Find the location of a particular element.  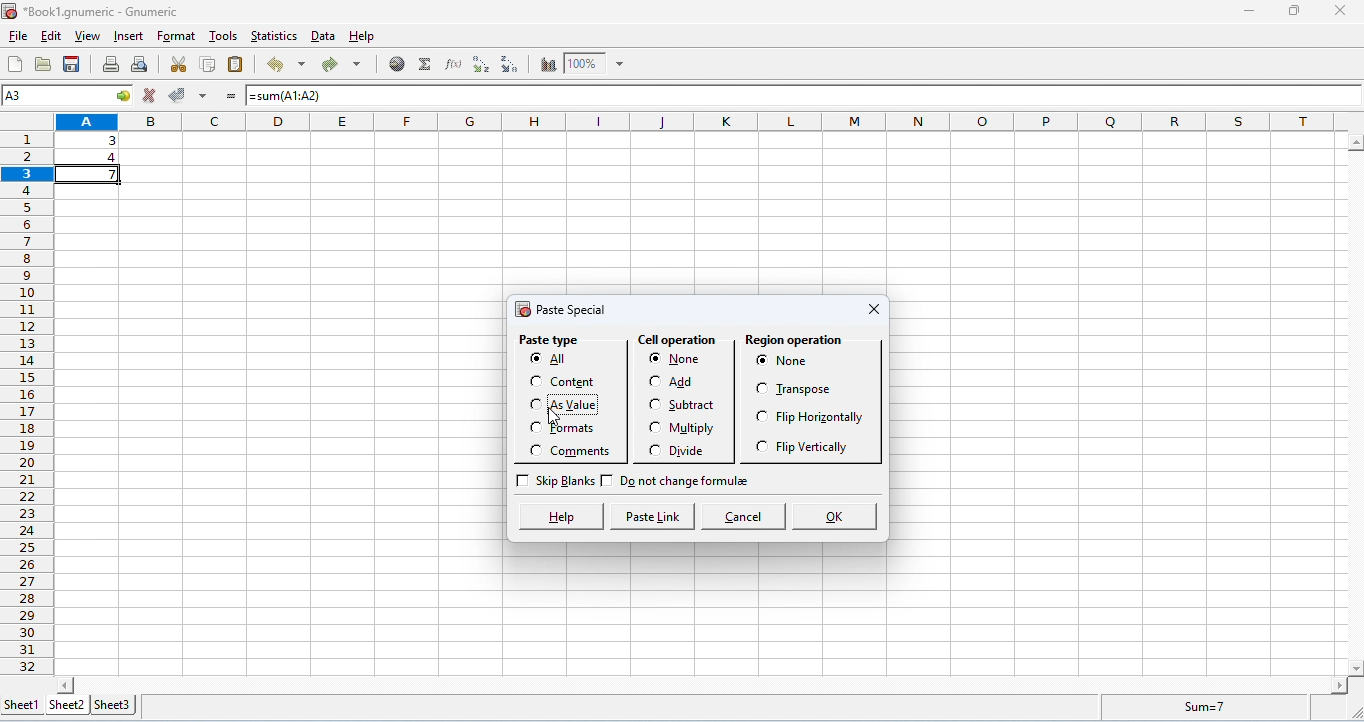

Checkbox is located at coordinates (534, 381).